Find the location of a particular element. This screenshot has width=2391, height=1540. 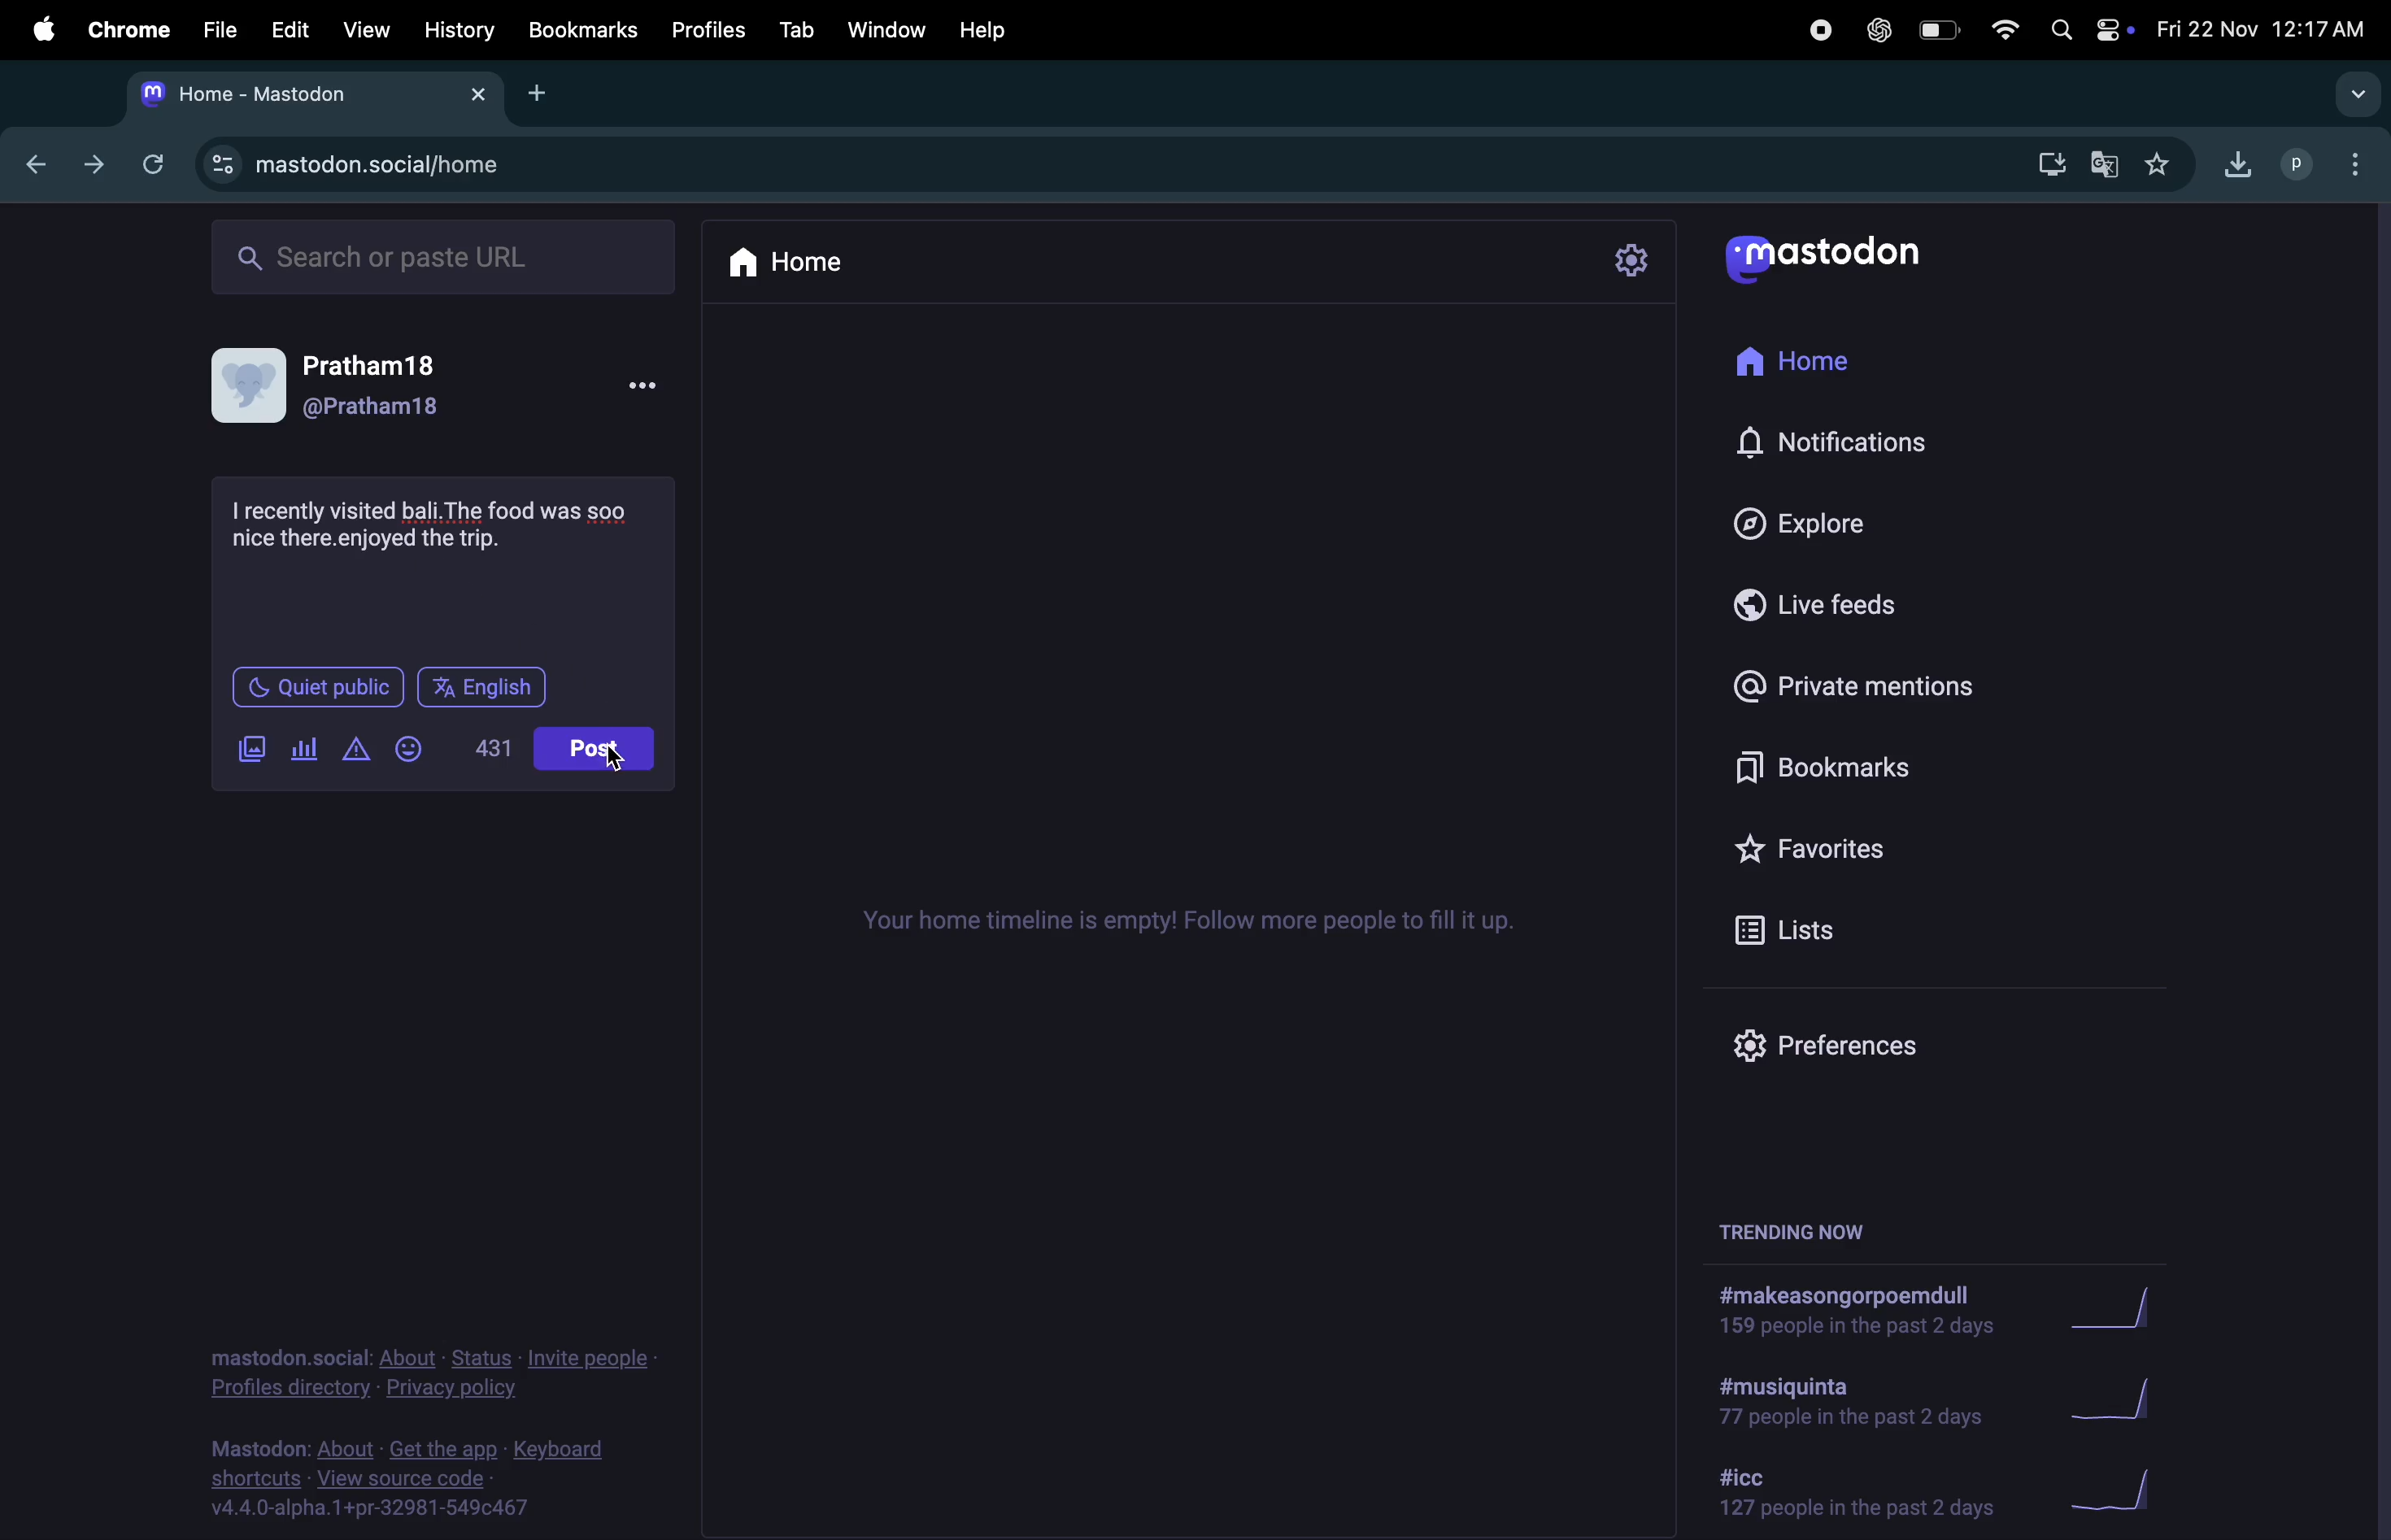

privacy policy is located at coordinates (419, 1377).